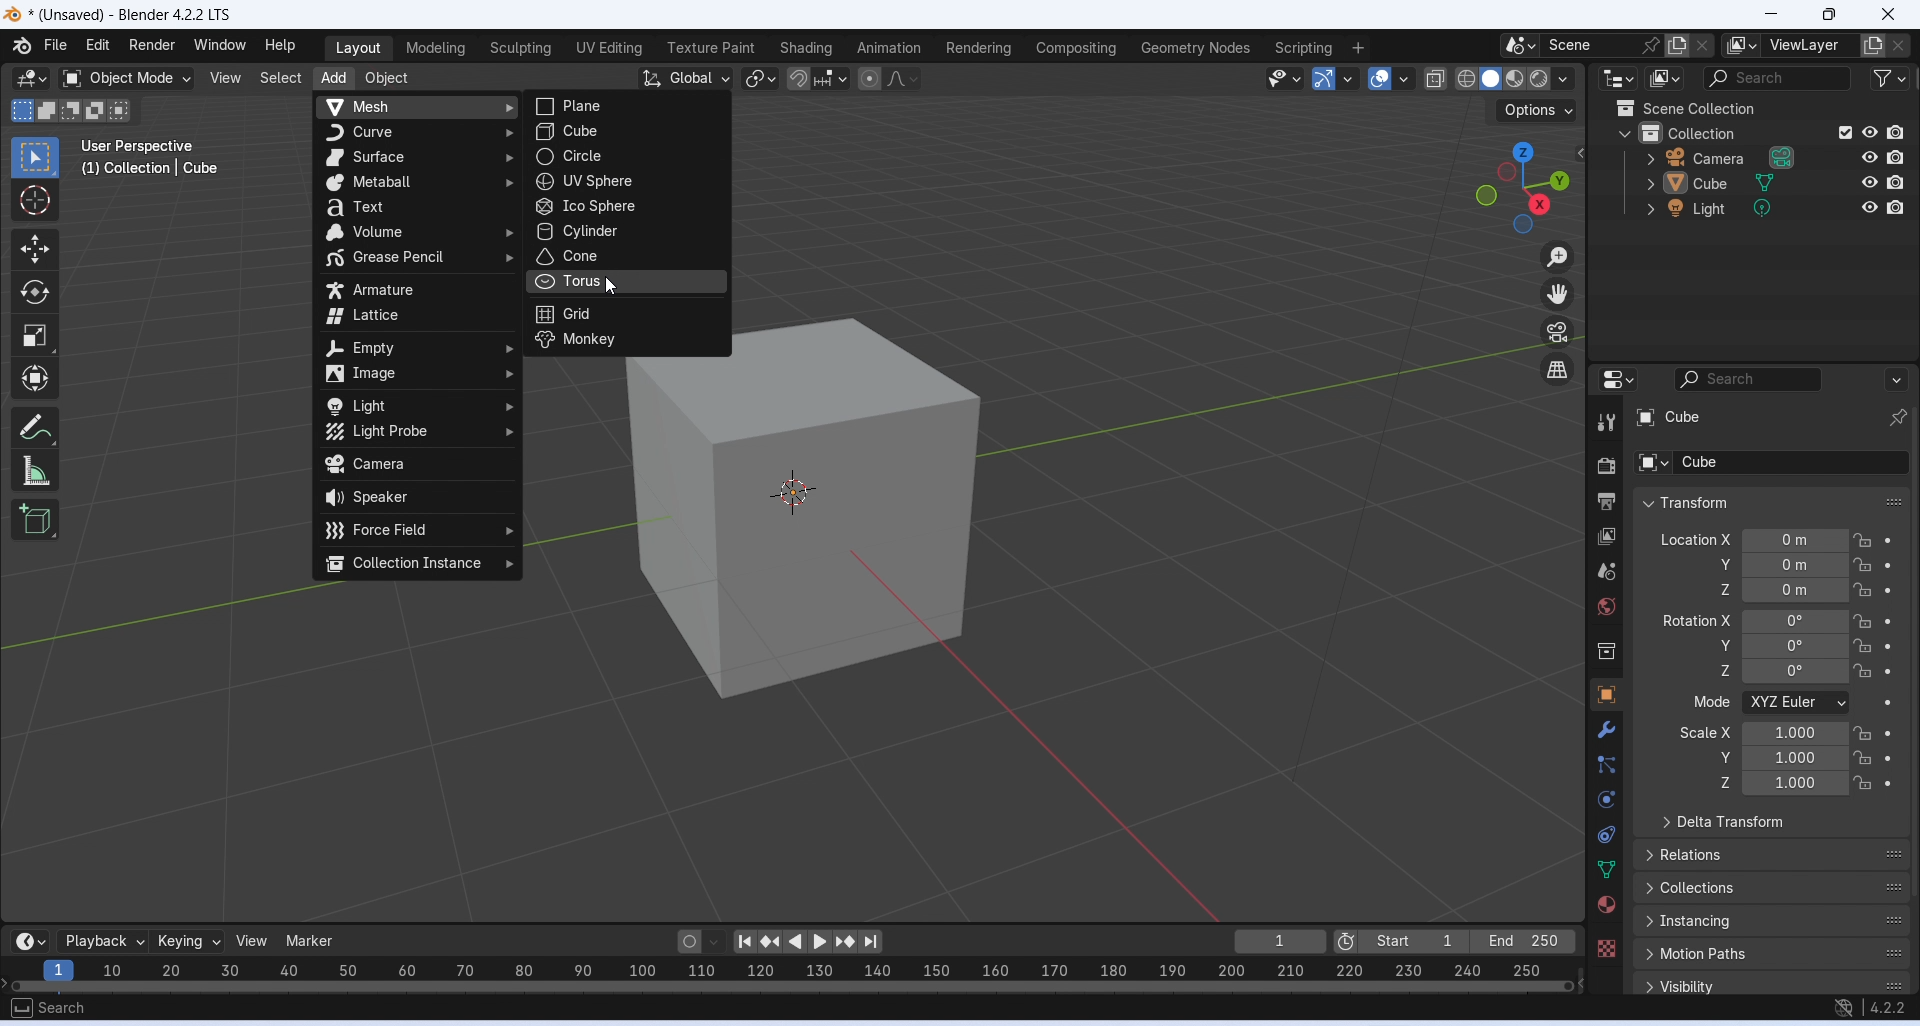  I want to click on Editor type, so click(1617, 379).